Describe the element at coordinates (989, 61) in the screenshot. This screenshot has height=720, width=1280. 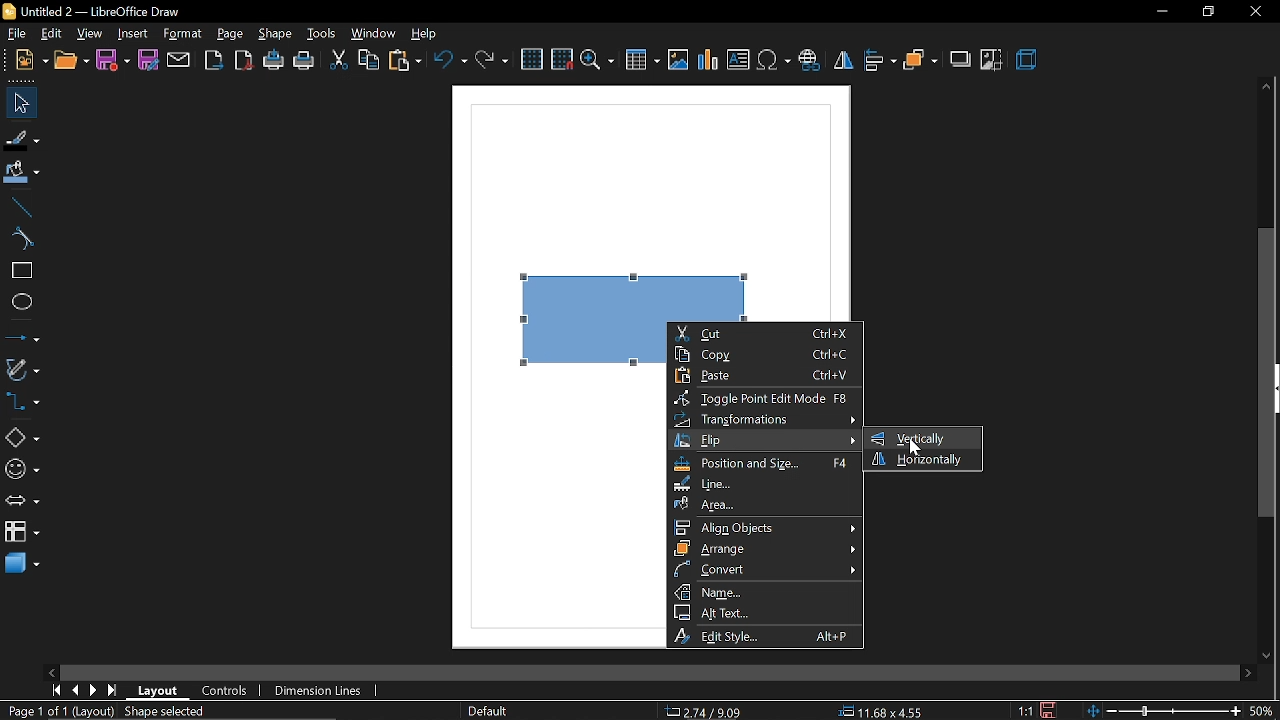
I see `crop` at that location.